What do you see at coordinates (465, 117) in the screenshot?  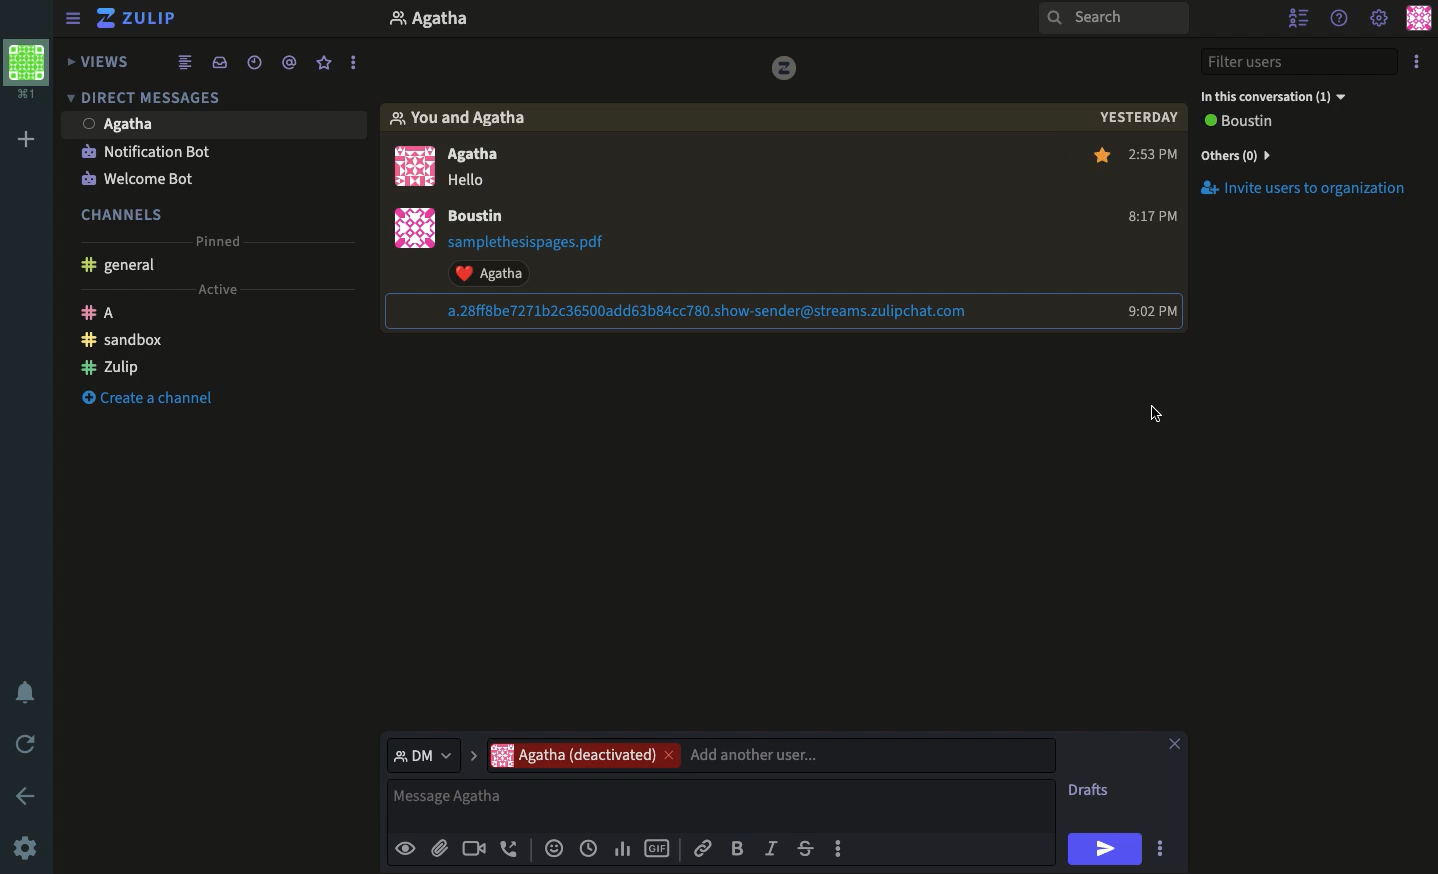 I see `You and user` at bounding box center [465, 117].